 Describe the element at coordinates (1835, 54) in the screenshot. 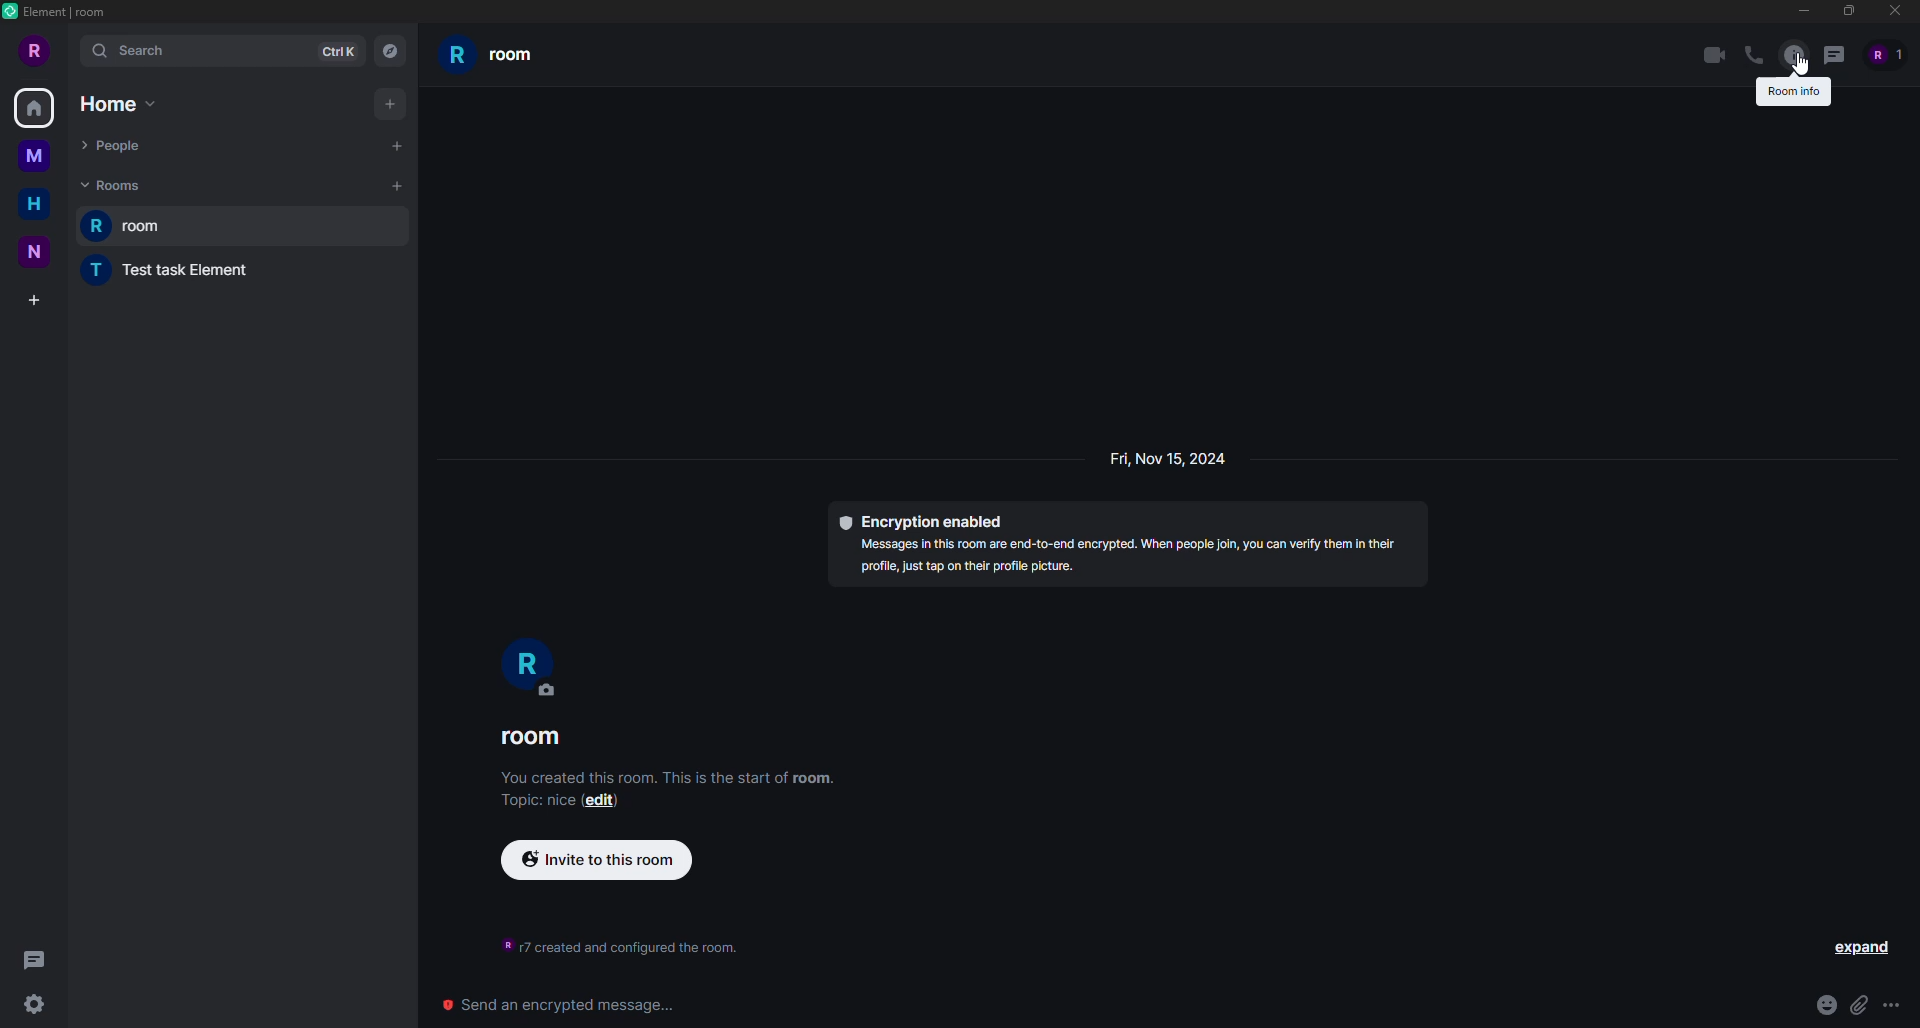

I see `threads` at that location.